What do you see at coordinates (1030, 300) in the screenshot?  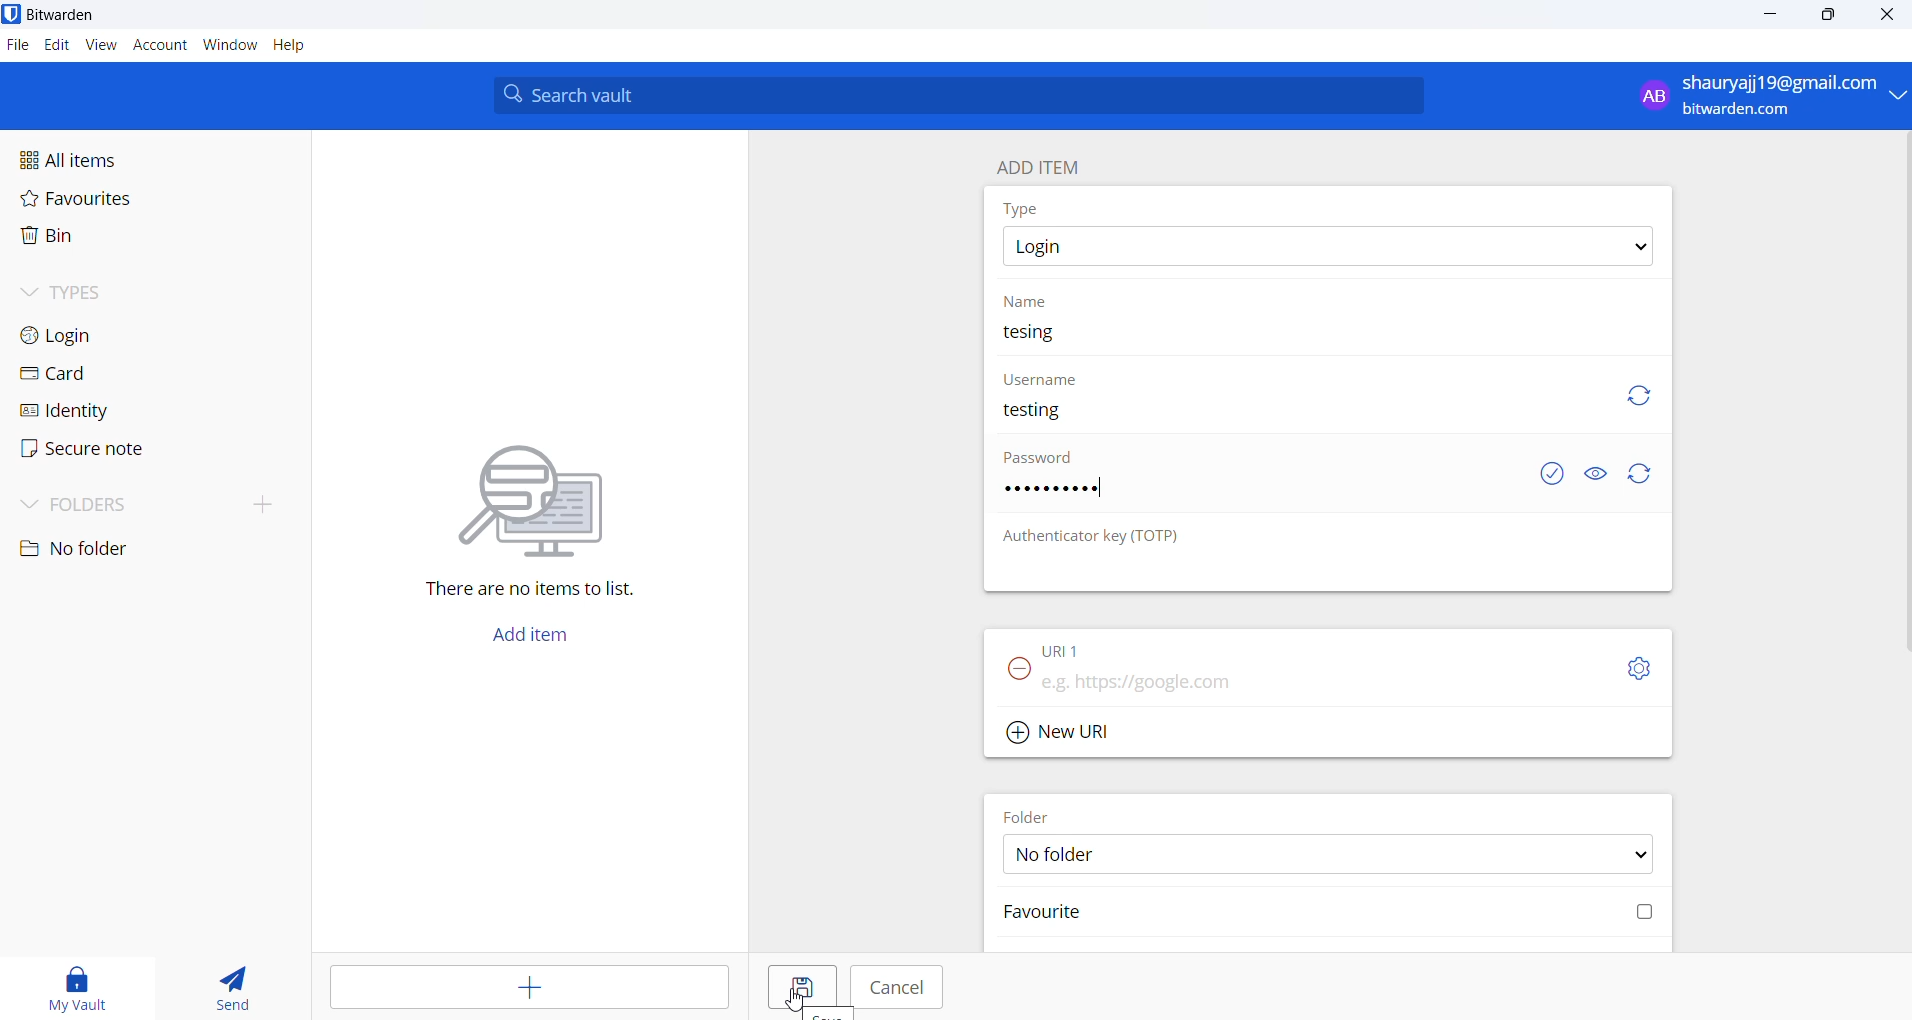 I see `Name` at bounding box center [1030, 300].